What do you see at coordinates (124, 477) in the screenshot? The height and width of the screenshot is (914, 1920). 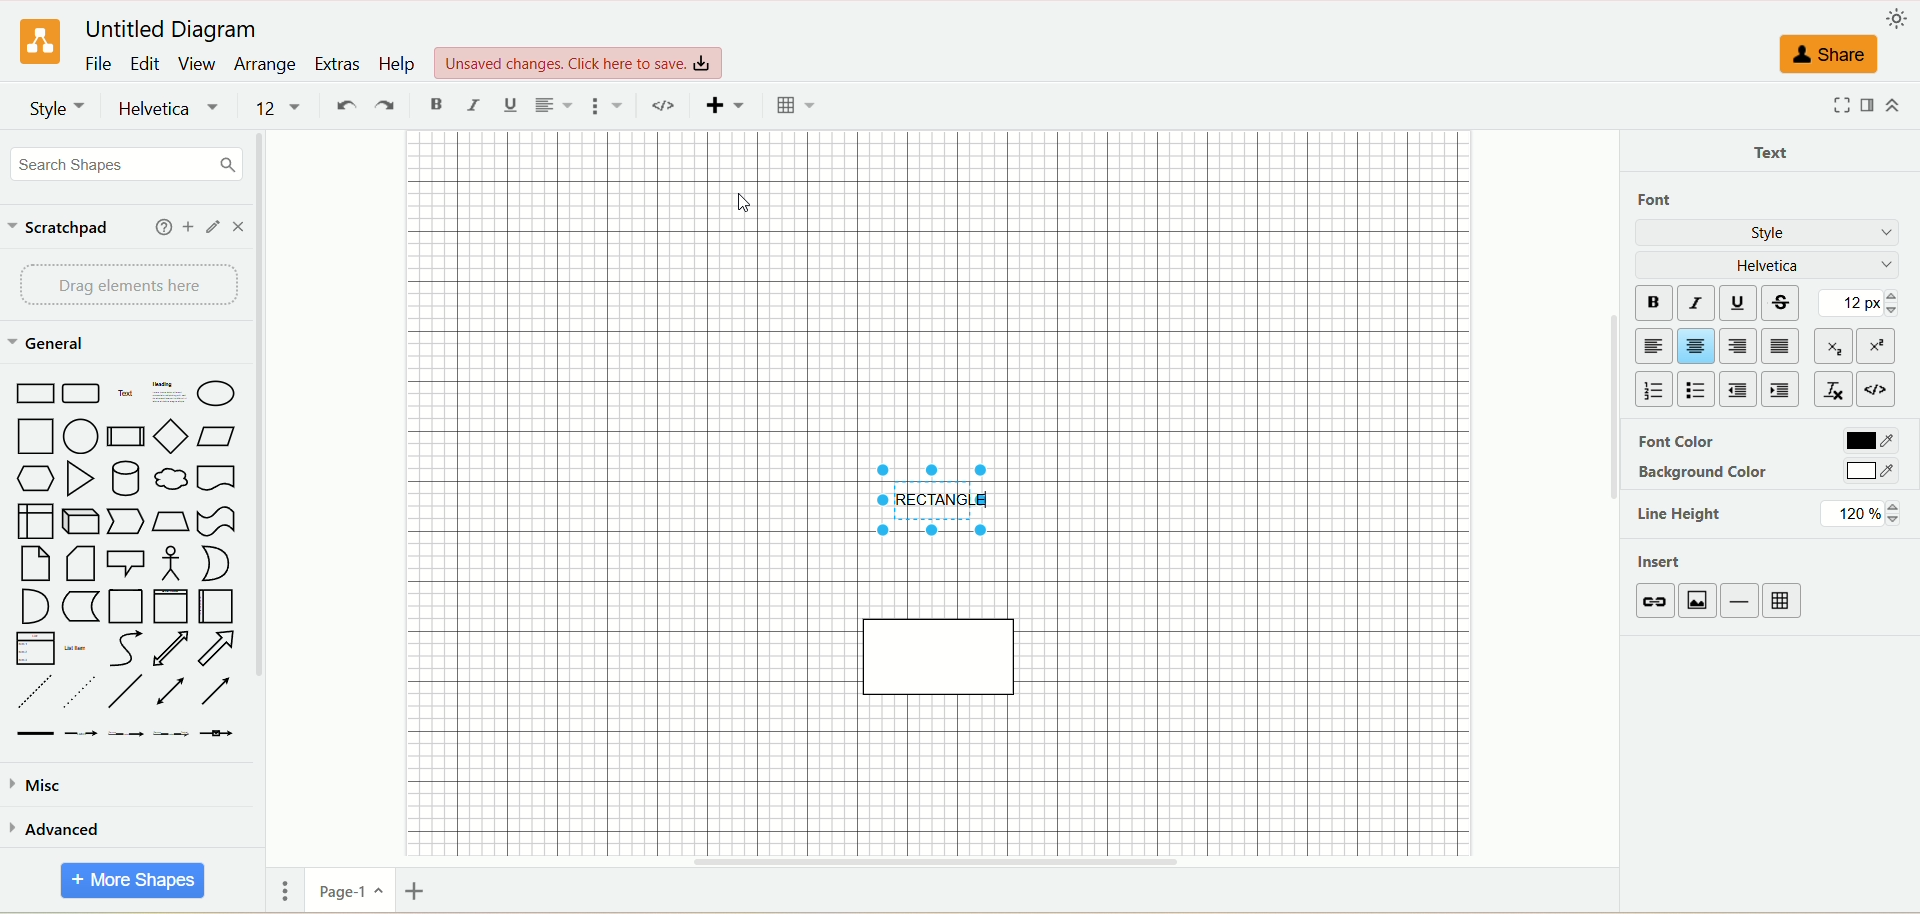 I see `cylinder` at bounding box center [124, 477].